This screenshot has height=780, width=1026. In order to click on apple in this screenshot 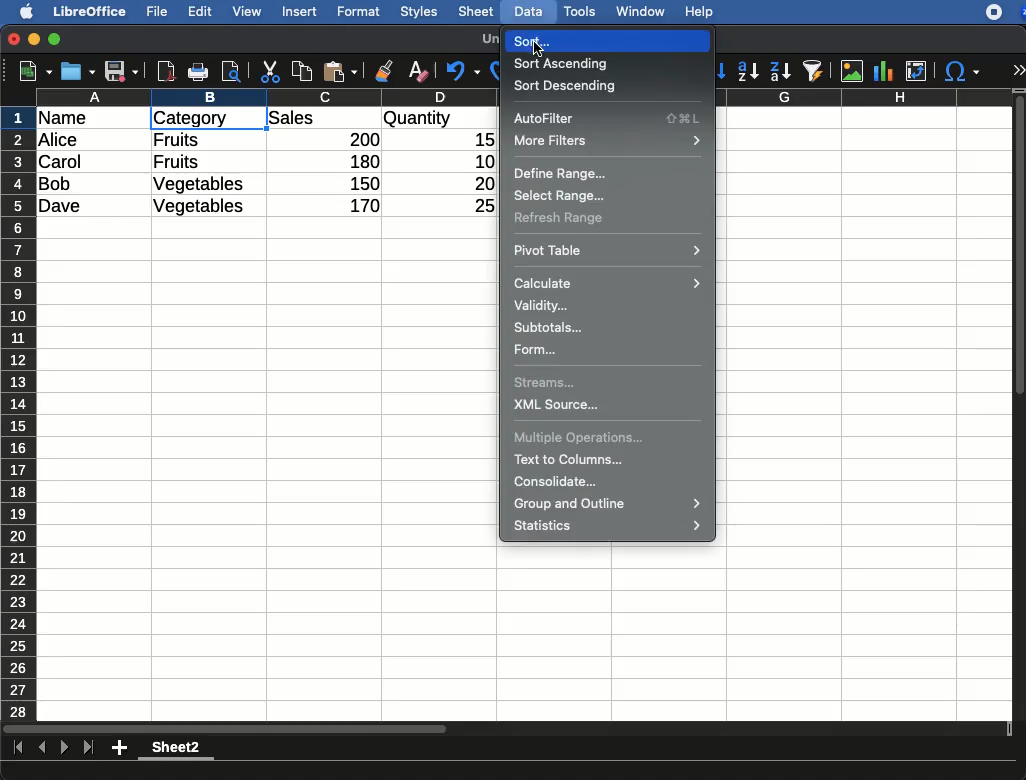, I will do `click(21, 10)`.